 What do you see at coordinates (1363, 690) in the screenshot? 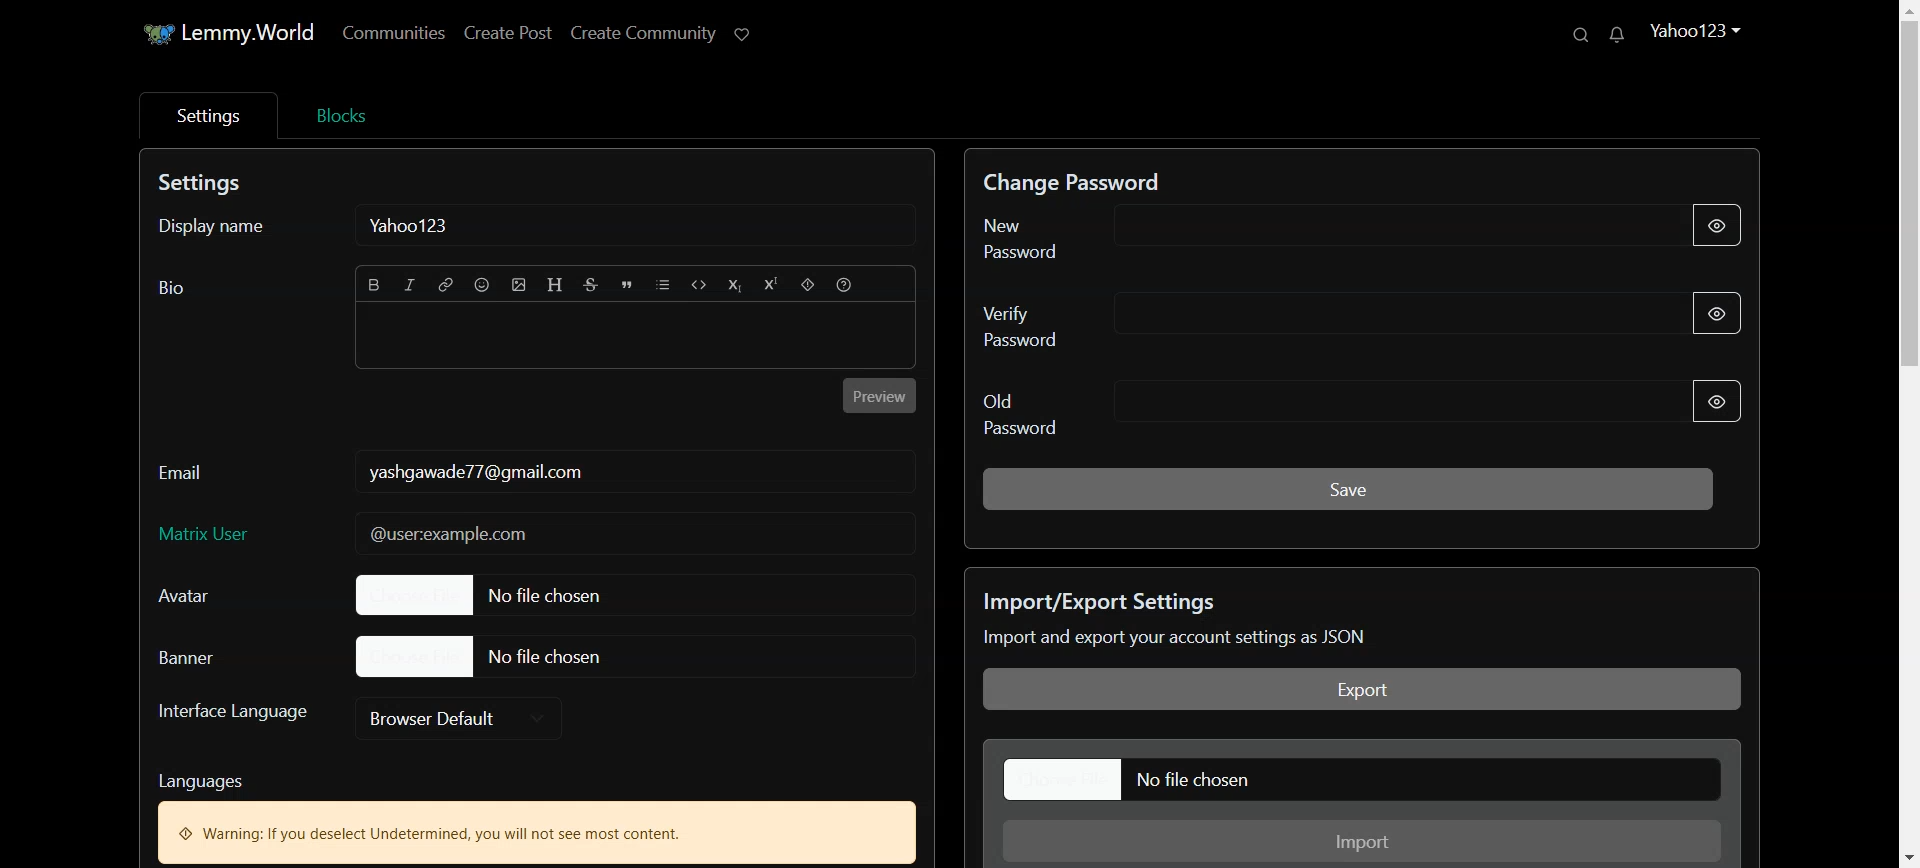
I see `Export` at bounding box center [1363, 690].